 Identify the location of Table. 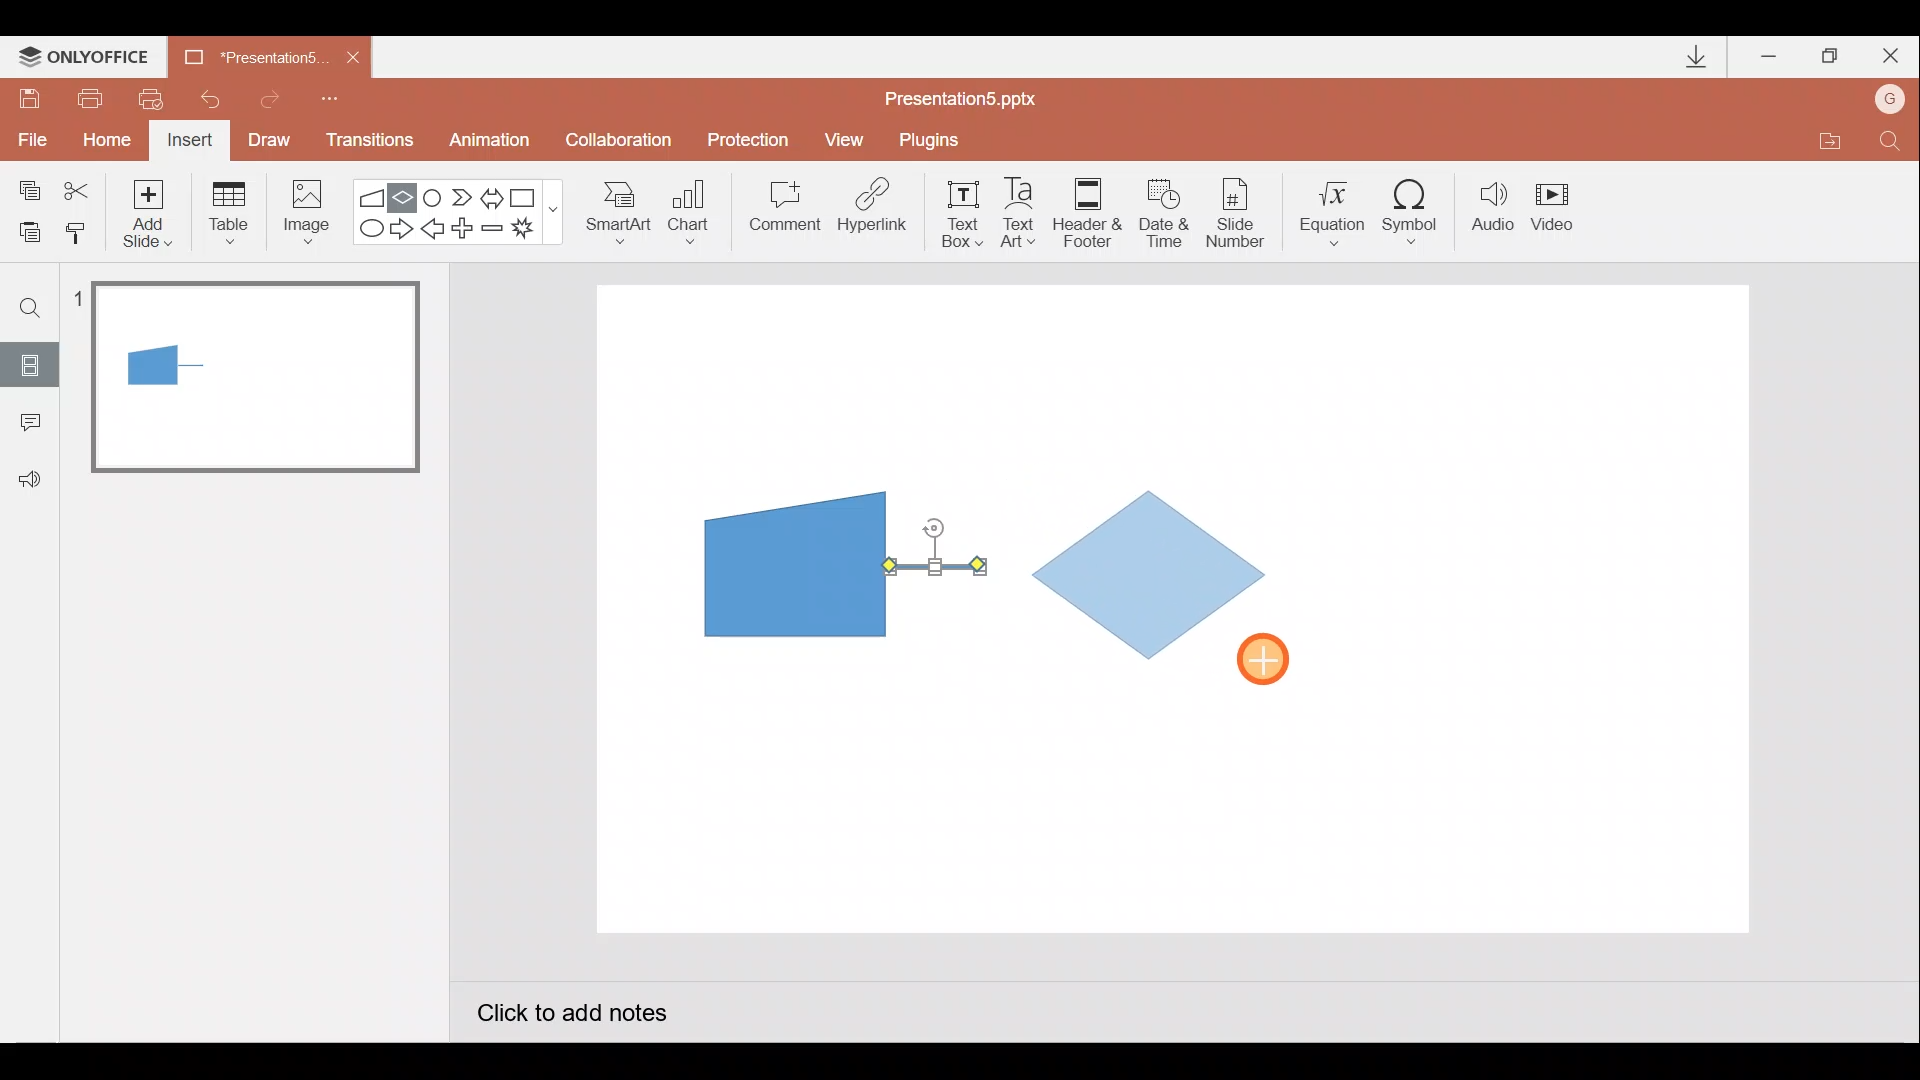
(227, 211).